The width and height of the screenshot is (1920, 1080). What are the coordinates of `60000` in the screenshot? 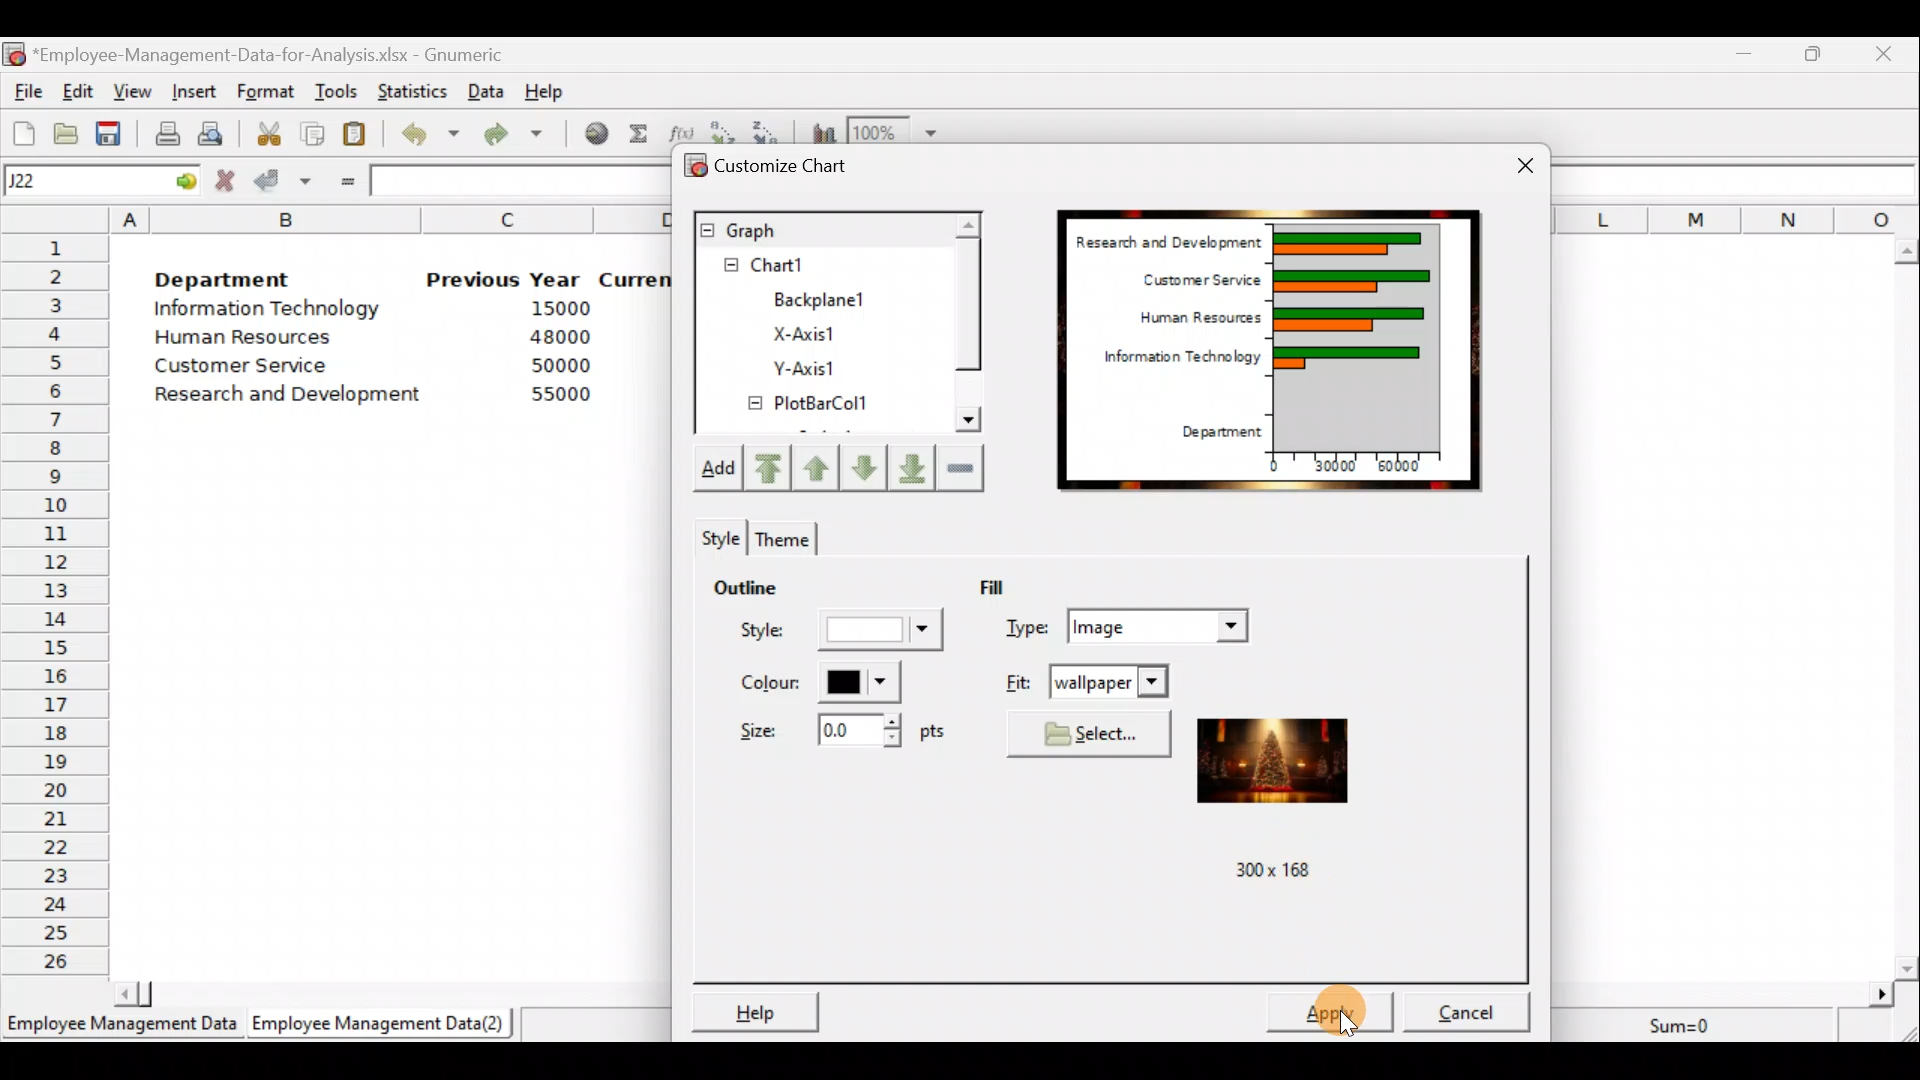 It's located at (1411, 467).